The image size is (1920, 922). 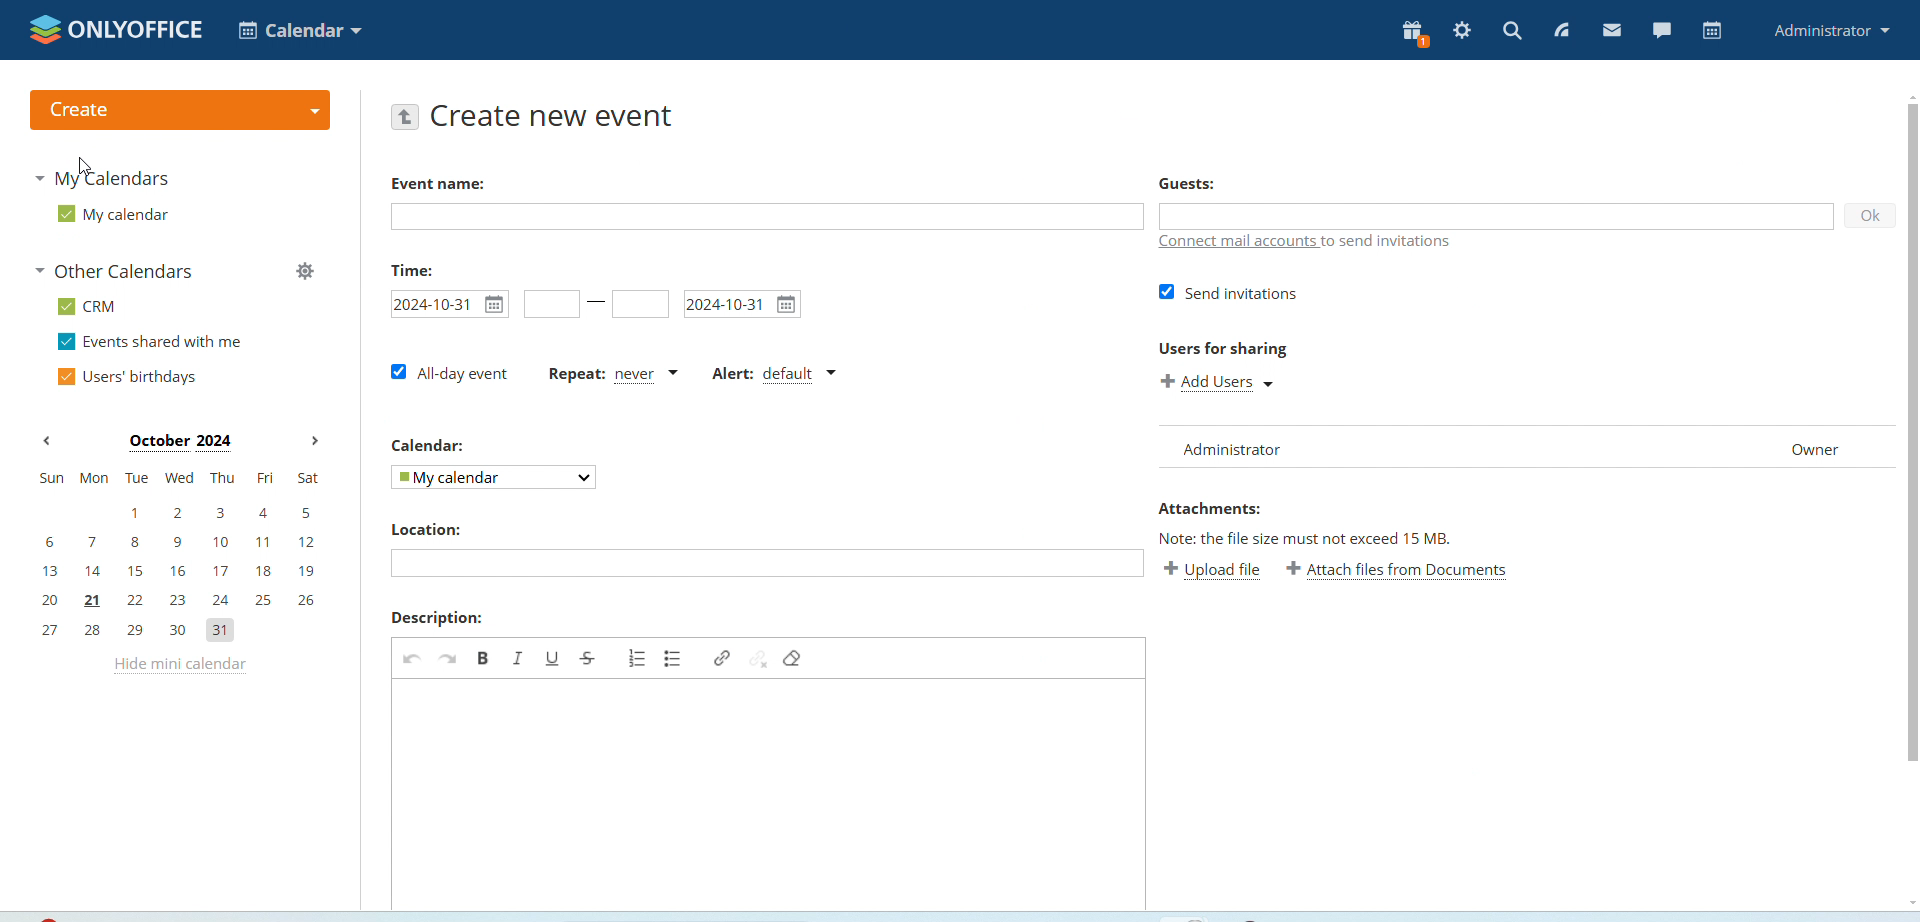 I want to click on scroll down, so click(x=1910, y=902).